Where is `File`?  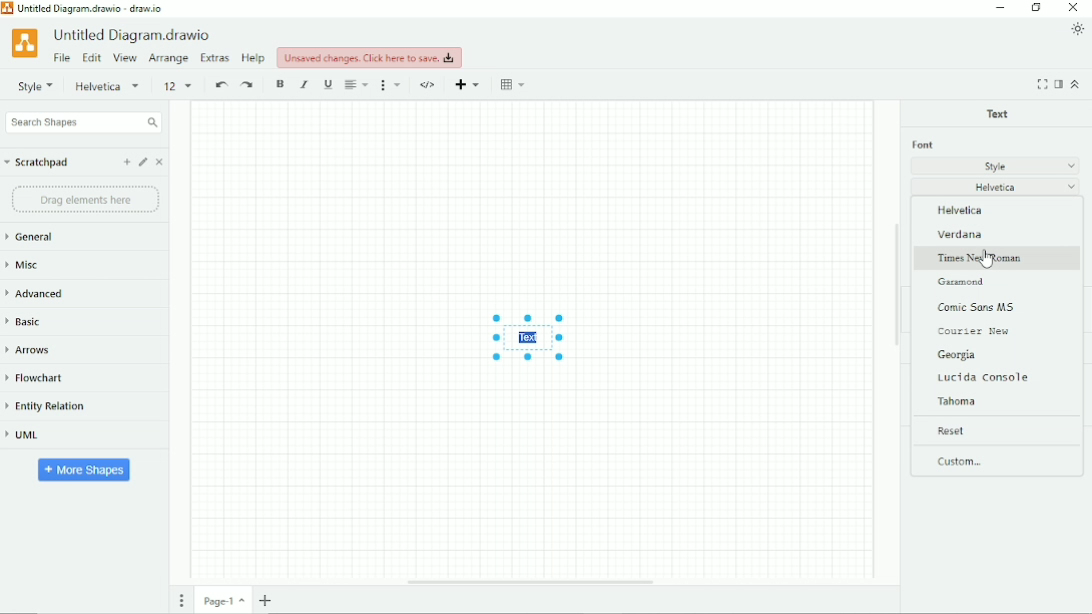 File is located at coordinates (62, 57).